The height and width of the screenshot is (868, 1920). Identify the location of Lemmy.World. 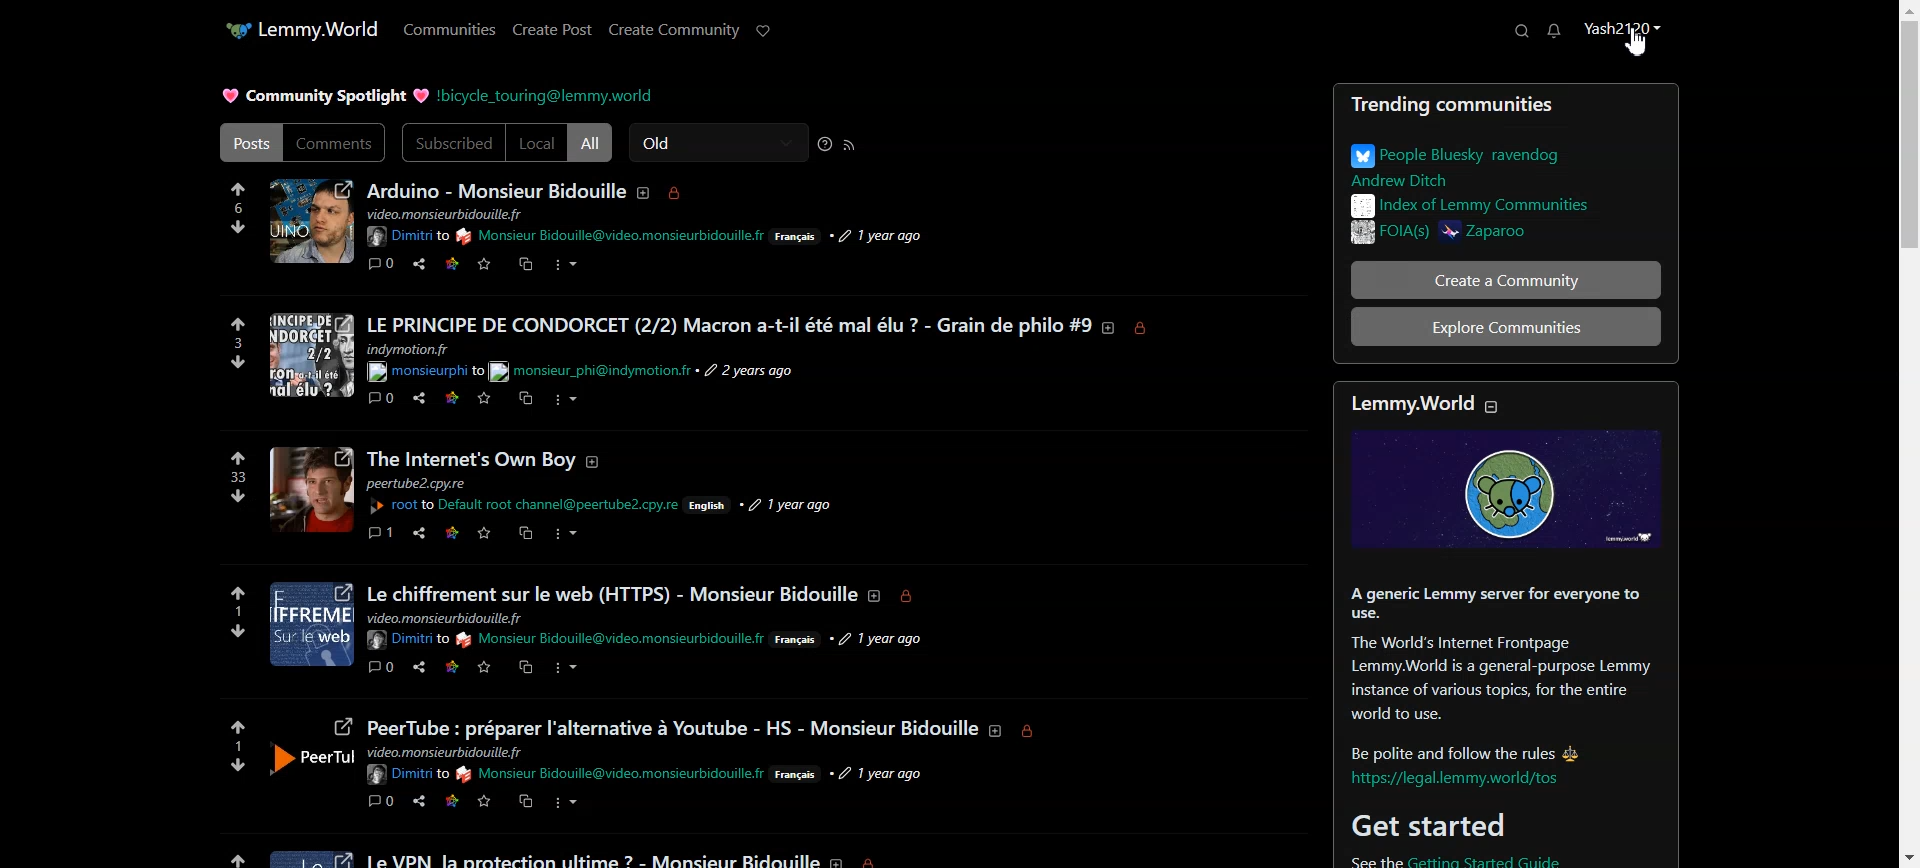
(322, 28).